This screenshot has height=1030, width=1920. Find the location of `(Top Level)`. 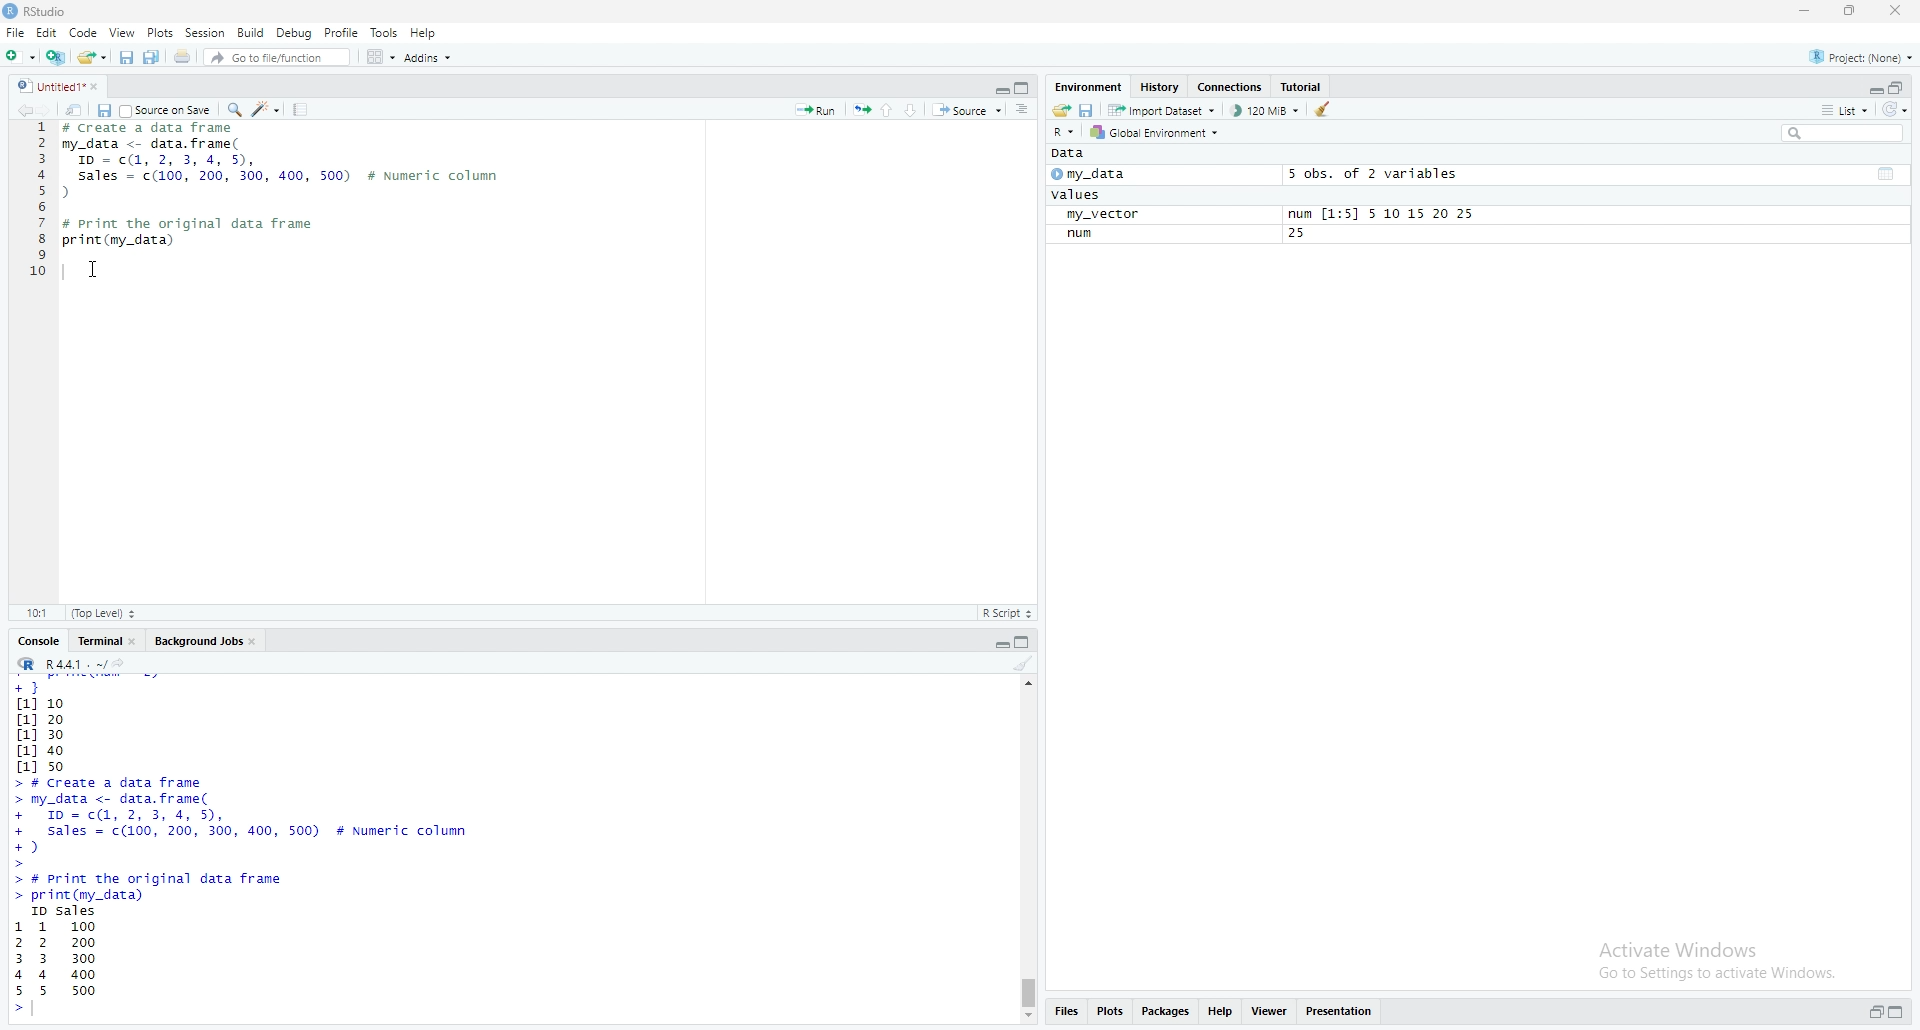

(Top Level) is located at coordinates (106, 613).